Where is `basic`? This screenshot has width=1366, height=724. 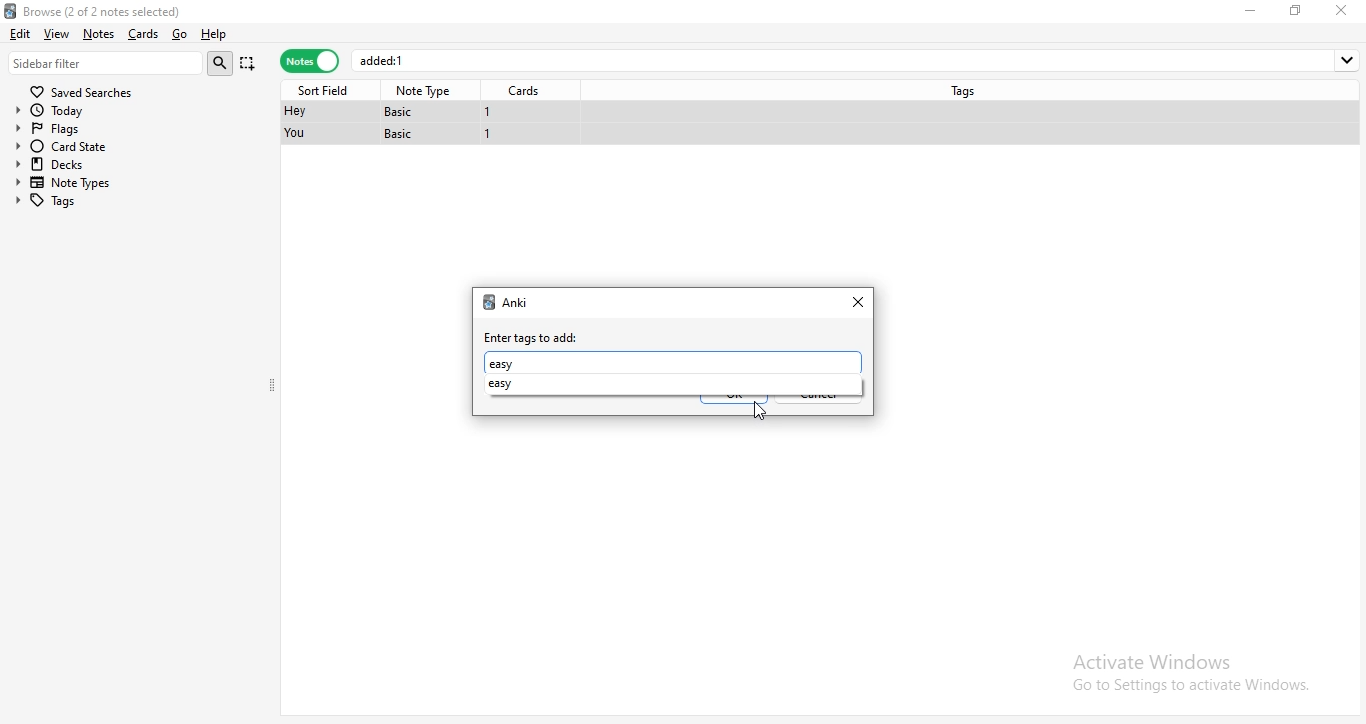
basic is located at coordinates (401, 134).